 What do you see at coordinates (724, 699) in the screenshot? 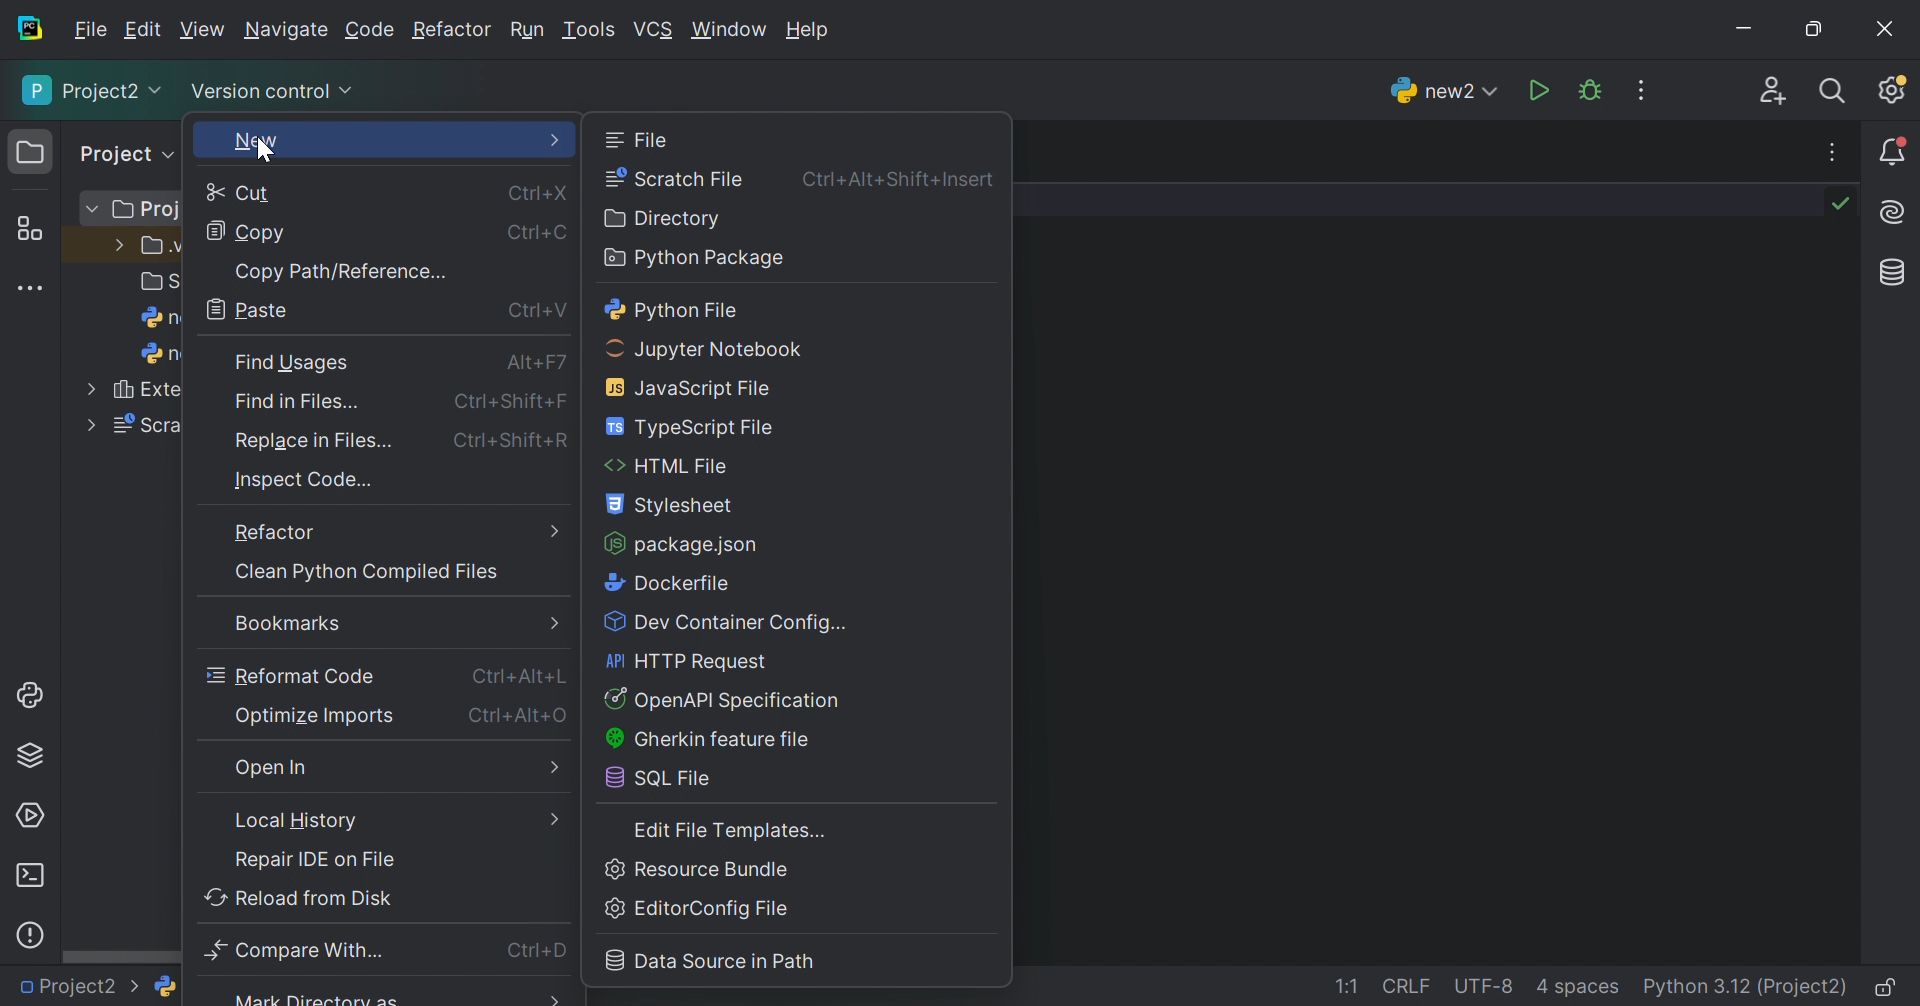
I see `` at bounding box center [724, 699].